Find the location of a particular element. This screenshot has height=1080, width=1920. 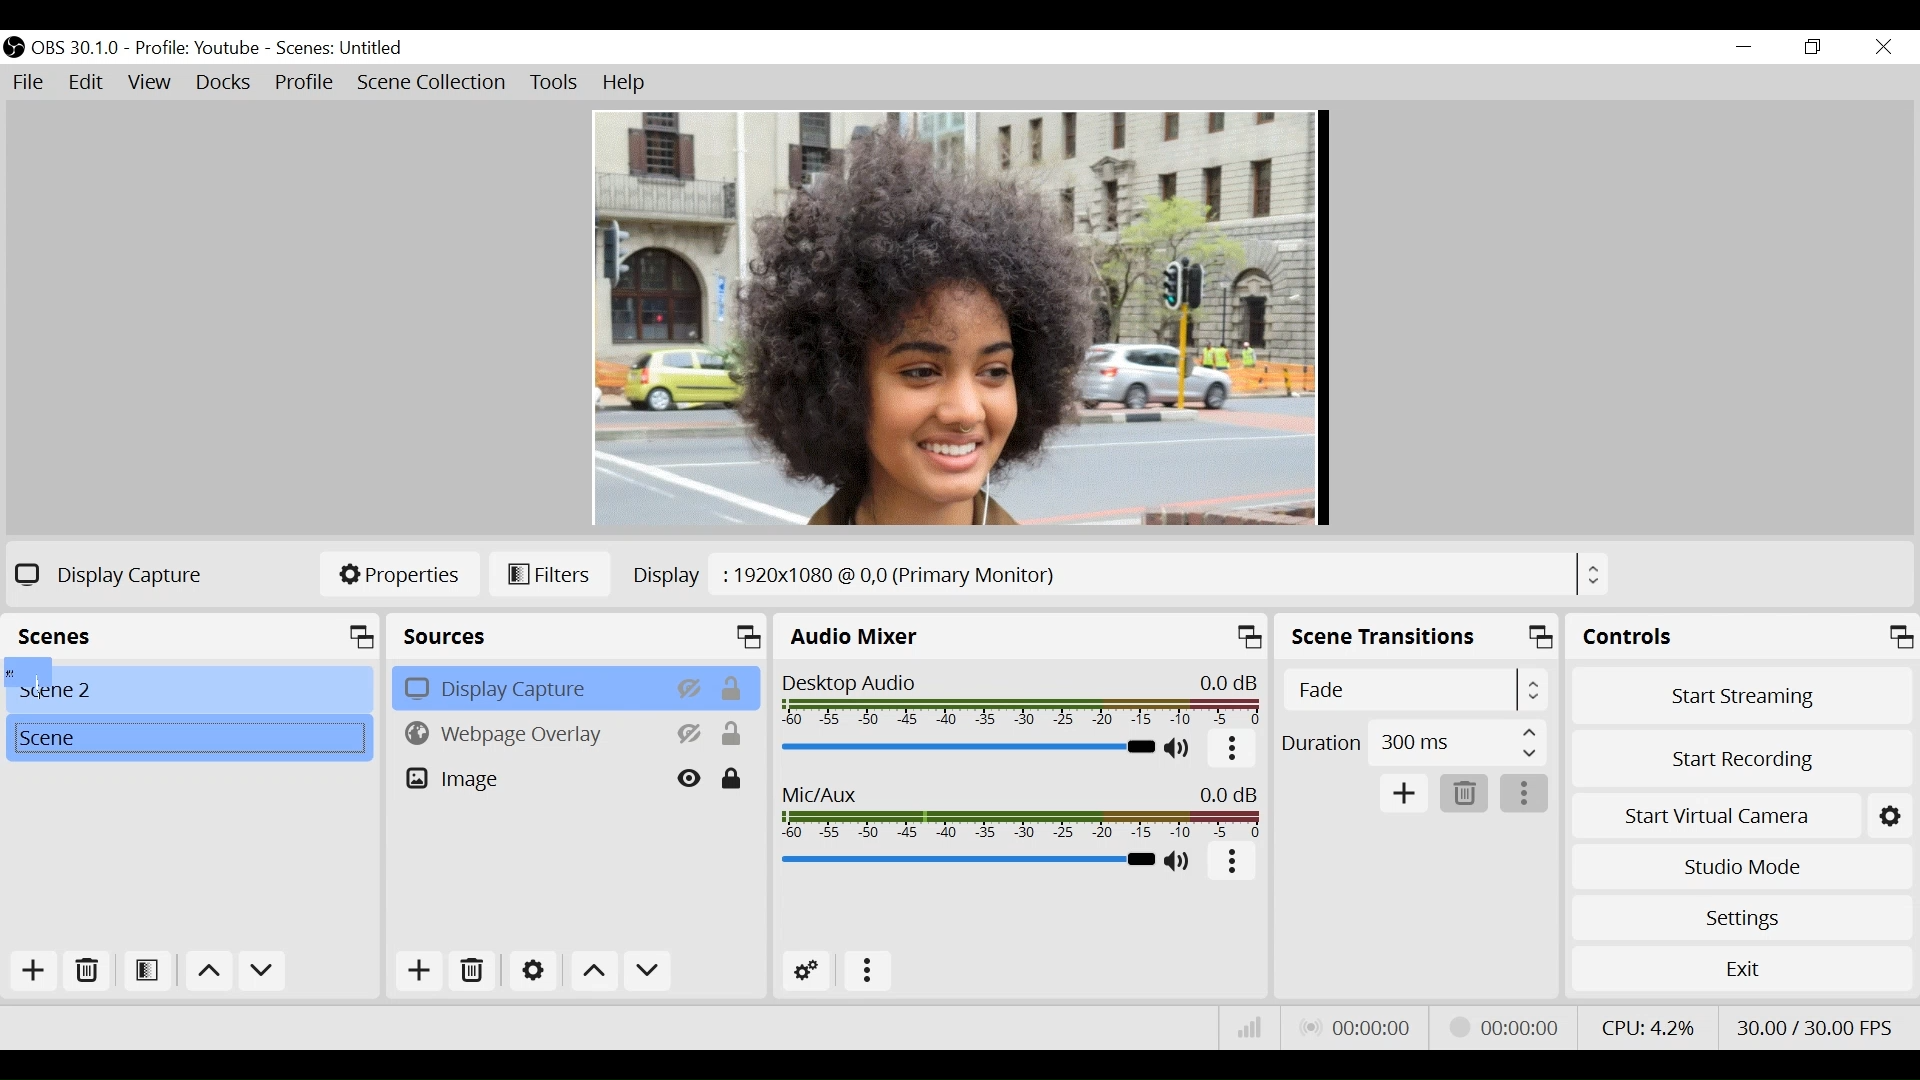

Edit is located at coordinates (85, 83).